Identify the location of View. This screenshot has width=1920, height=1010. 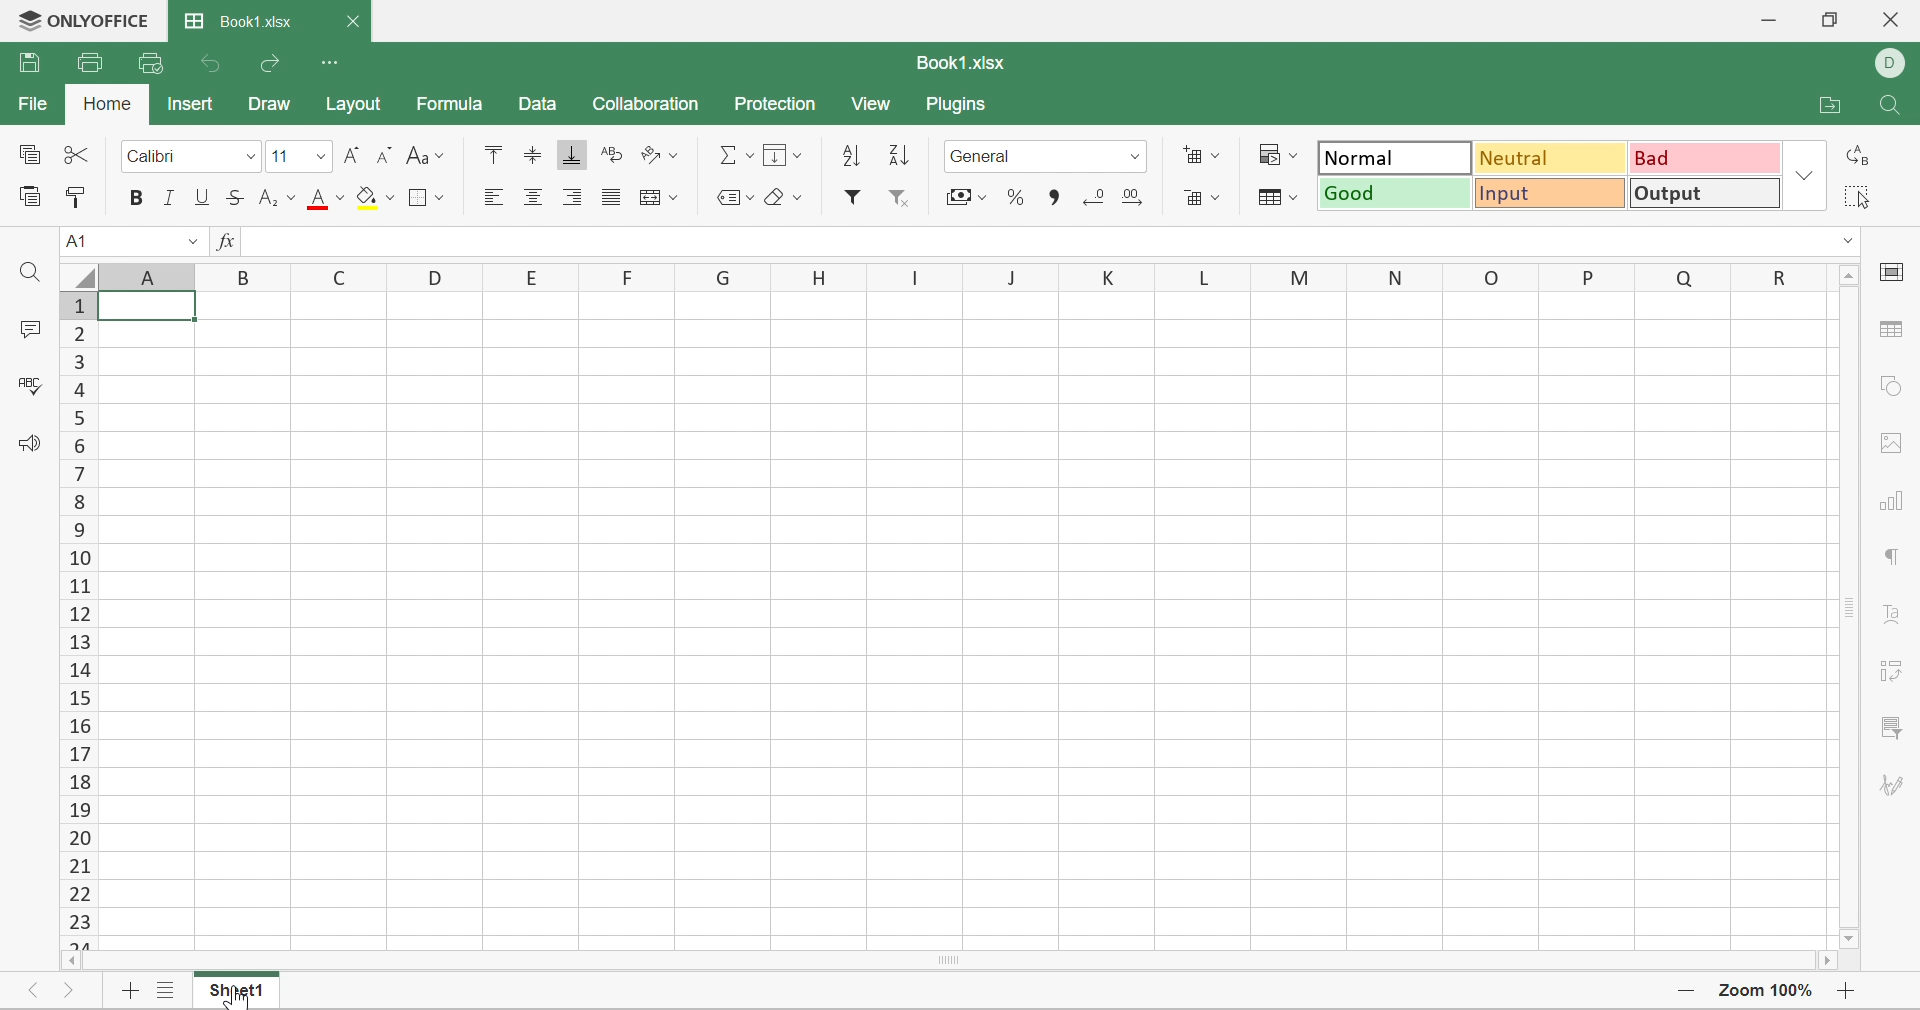
(874, 105).